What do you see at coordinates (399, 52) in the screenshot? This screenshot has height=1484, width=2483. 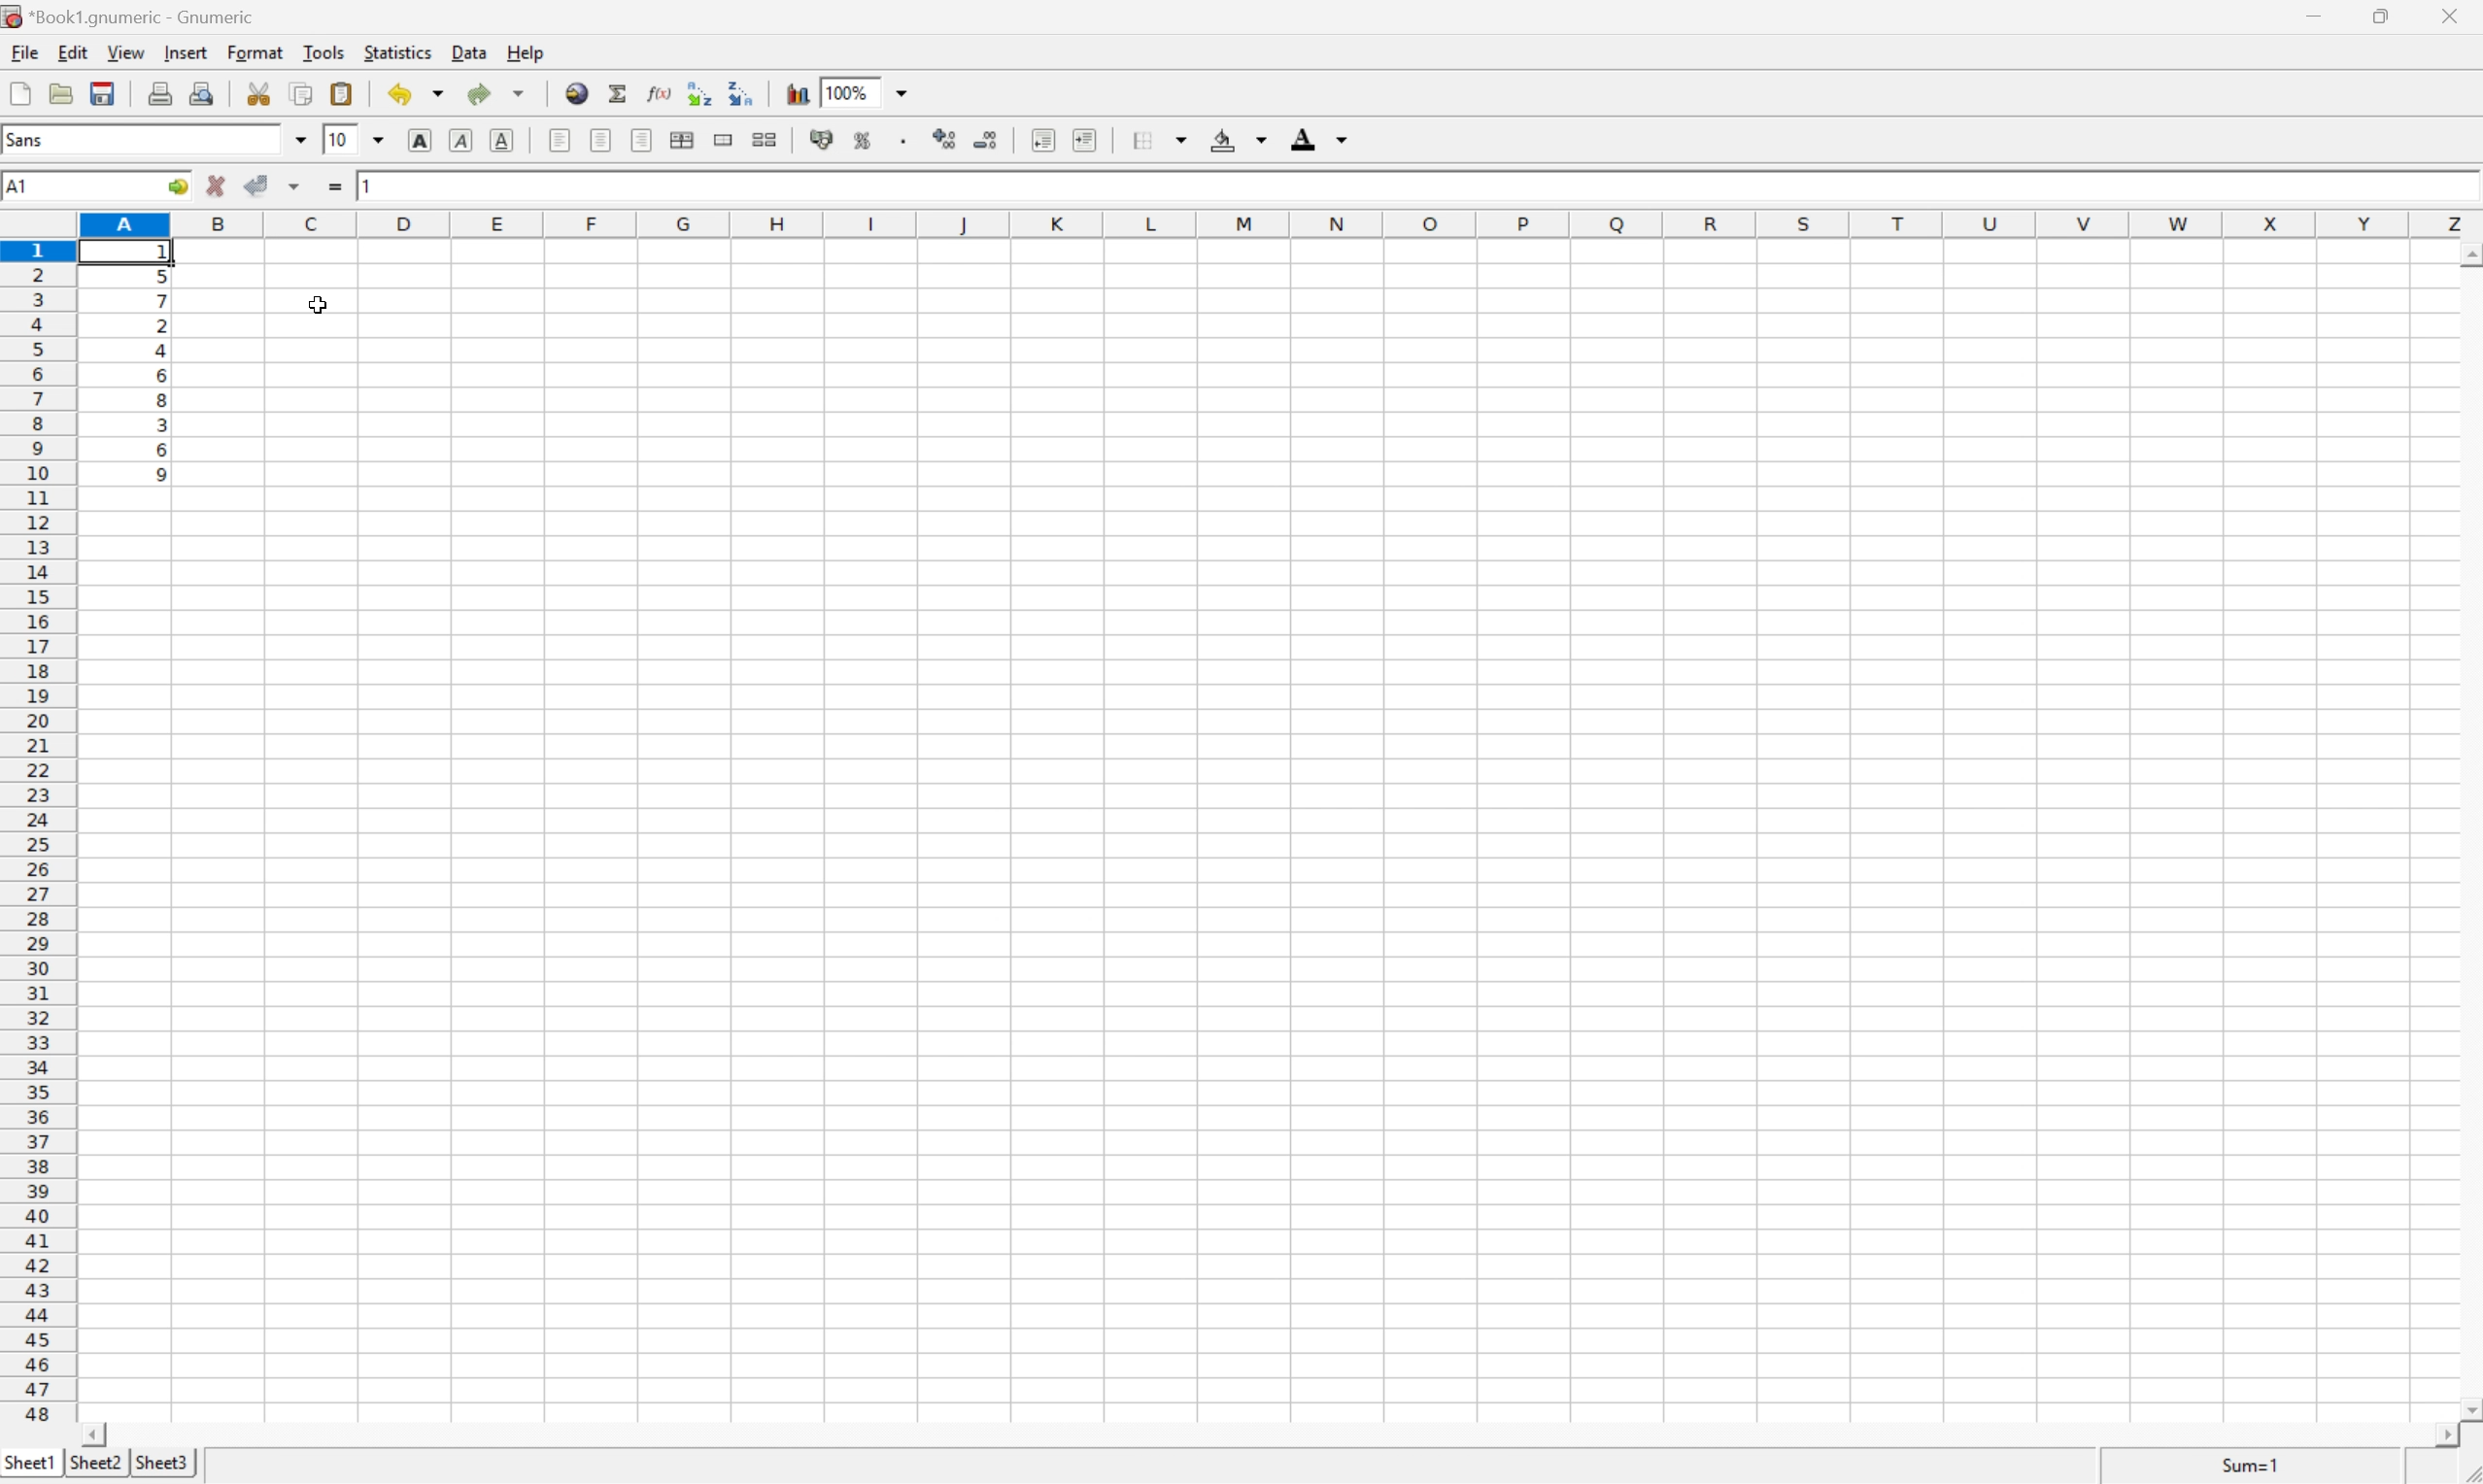 I see `statistics` at bounding box center [399, 52].